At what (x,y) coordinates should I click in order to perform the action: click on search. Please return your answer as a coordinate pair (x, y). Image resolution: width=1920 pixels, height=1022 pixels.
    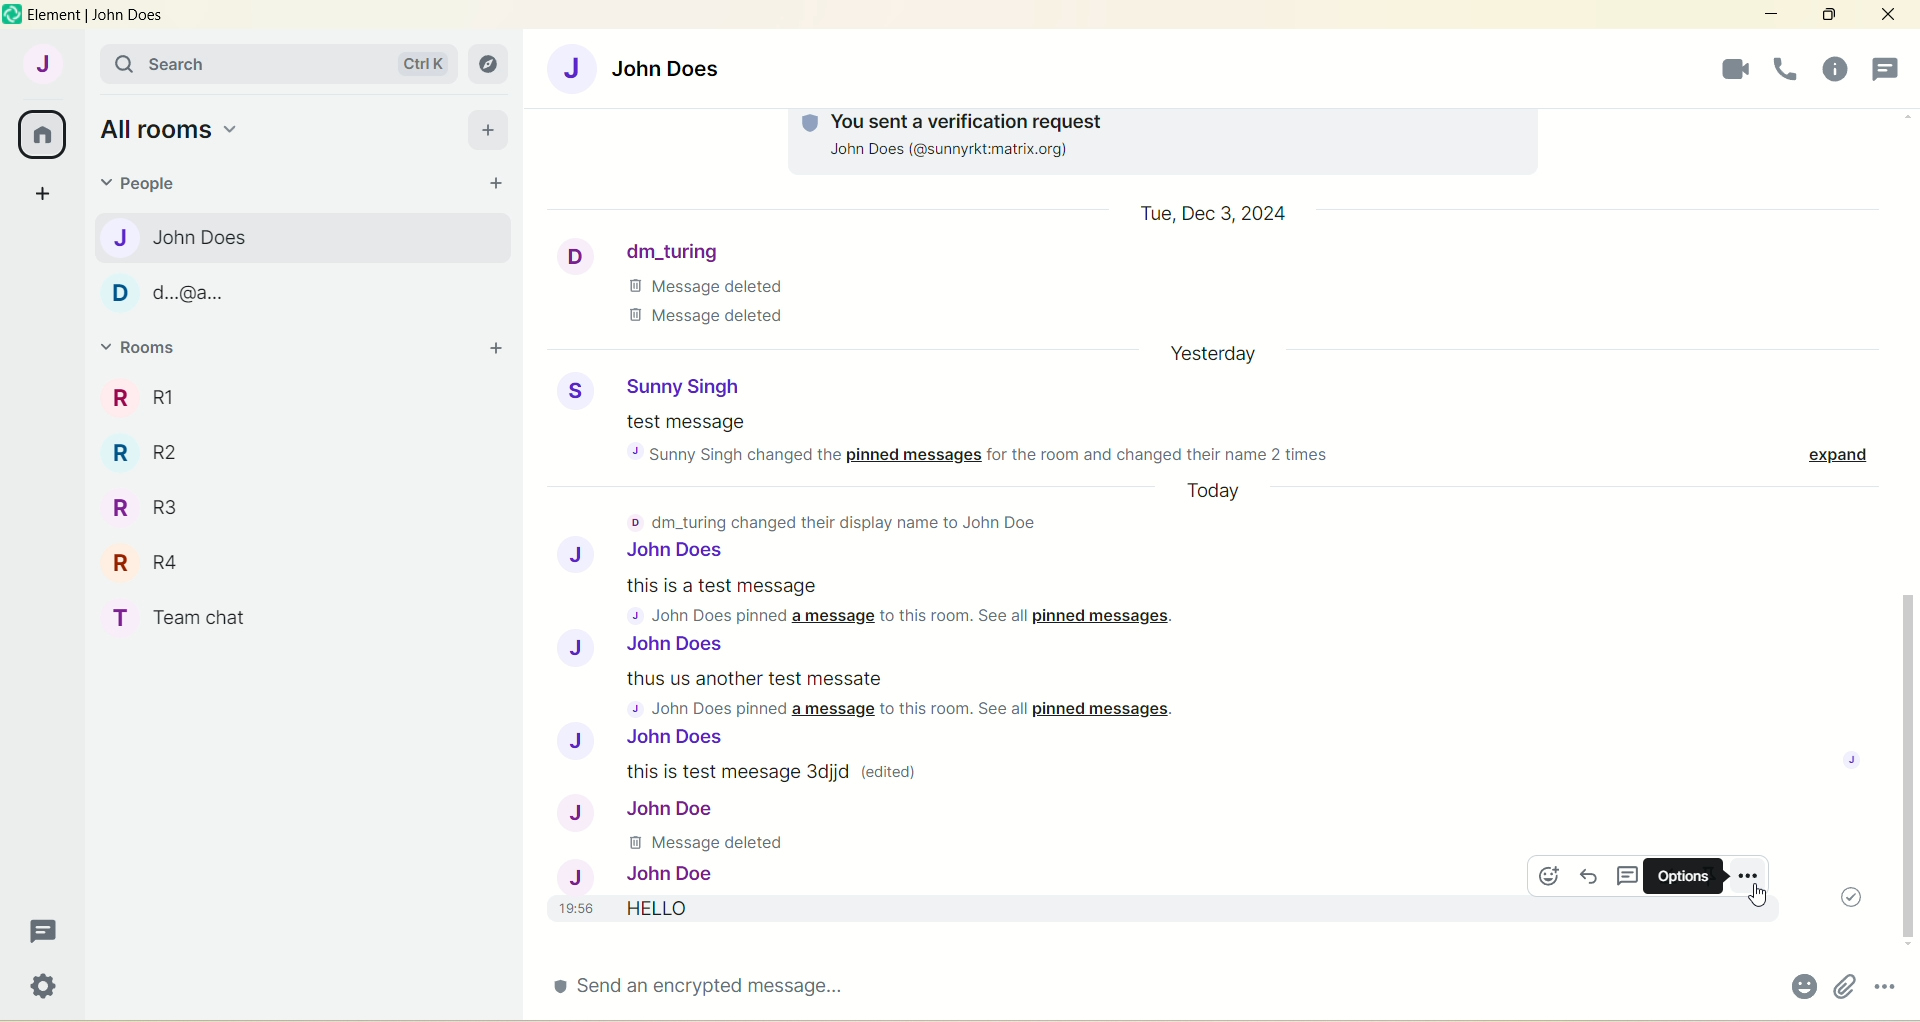
    Looking at the image, I should click on (232, 65).